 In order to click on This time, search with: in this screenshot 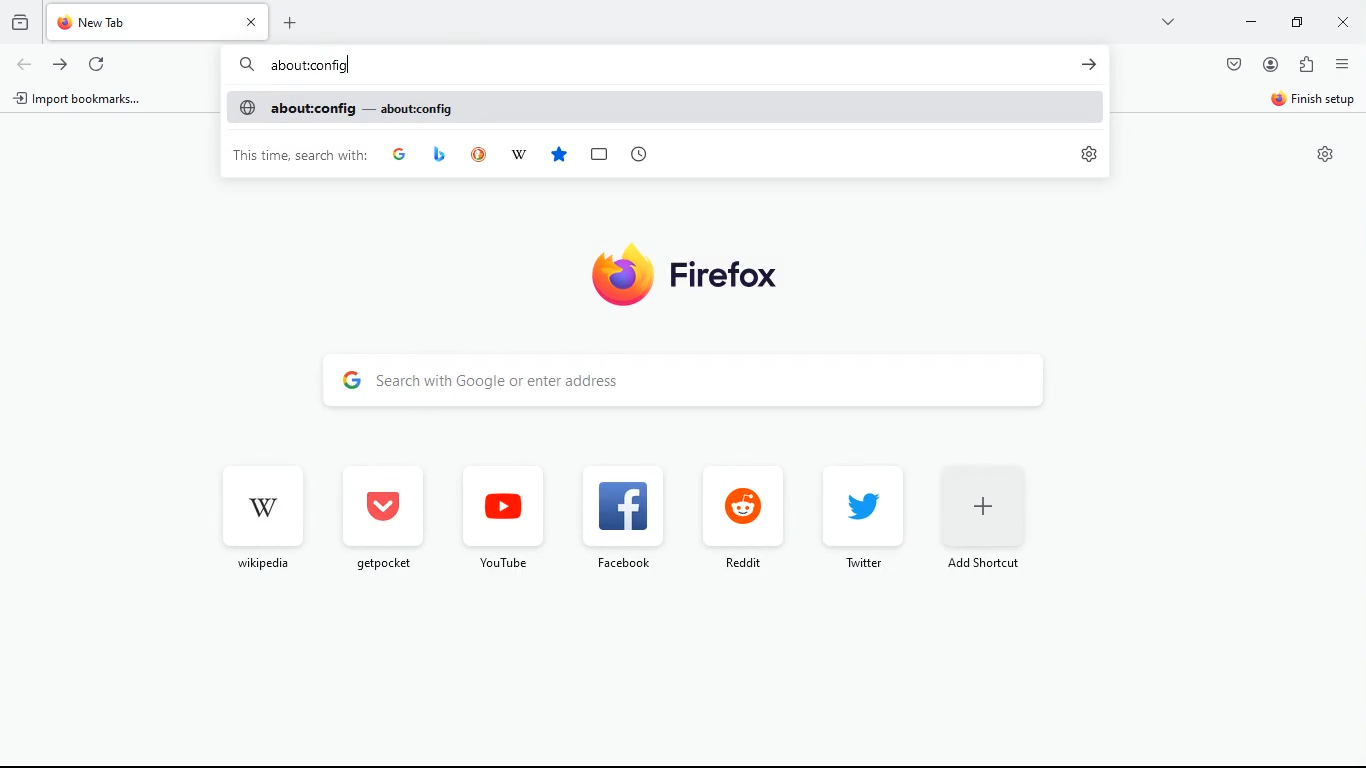, I will do `click(301, 154)`.